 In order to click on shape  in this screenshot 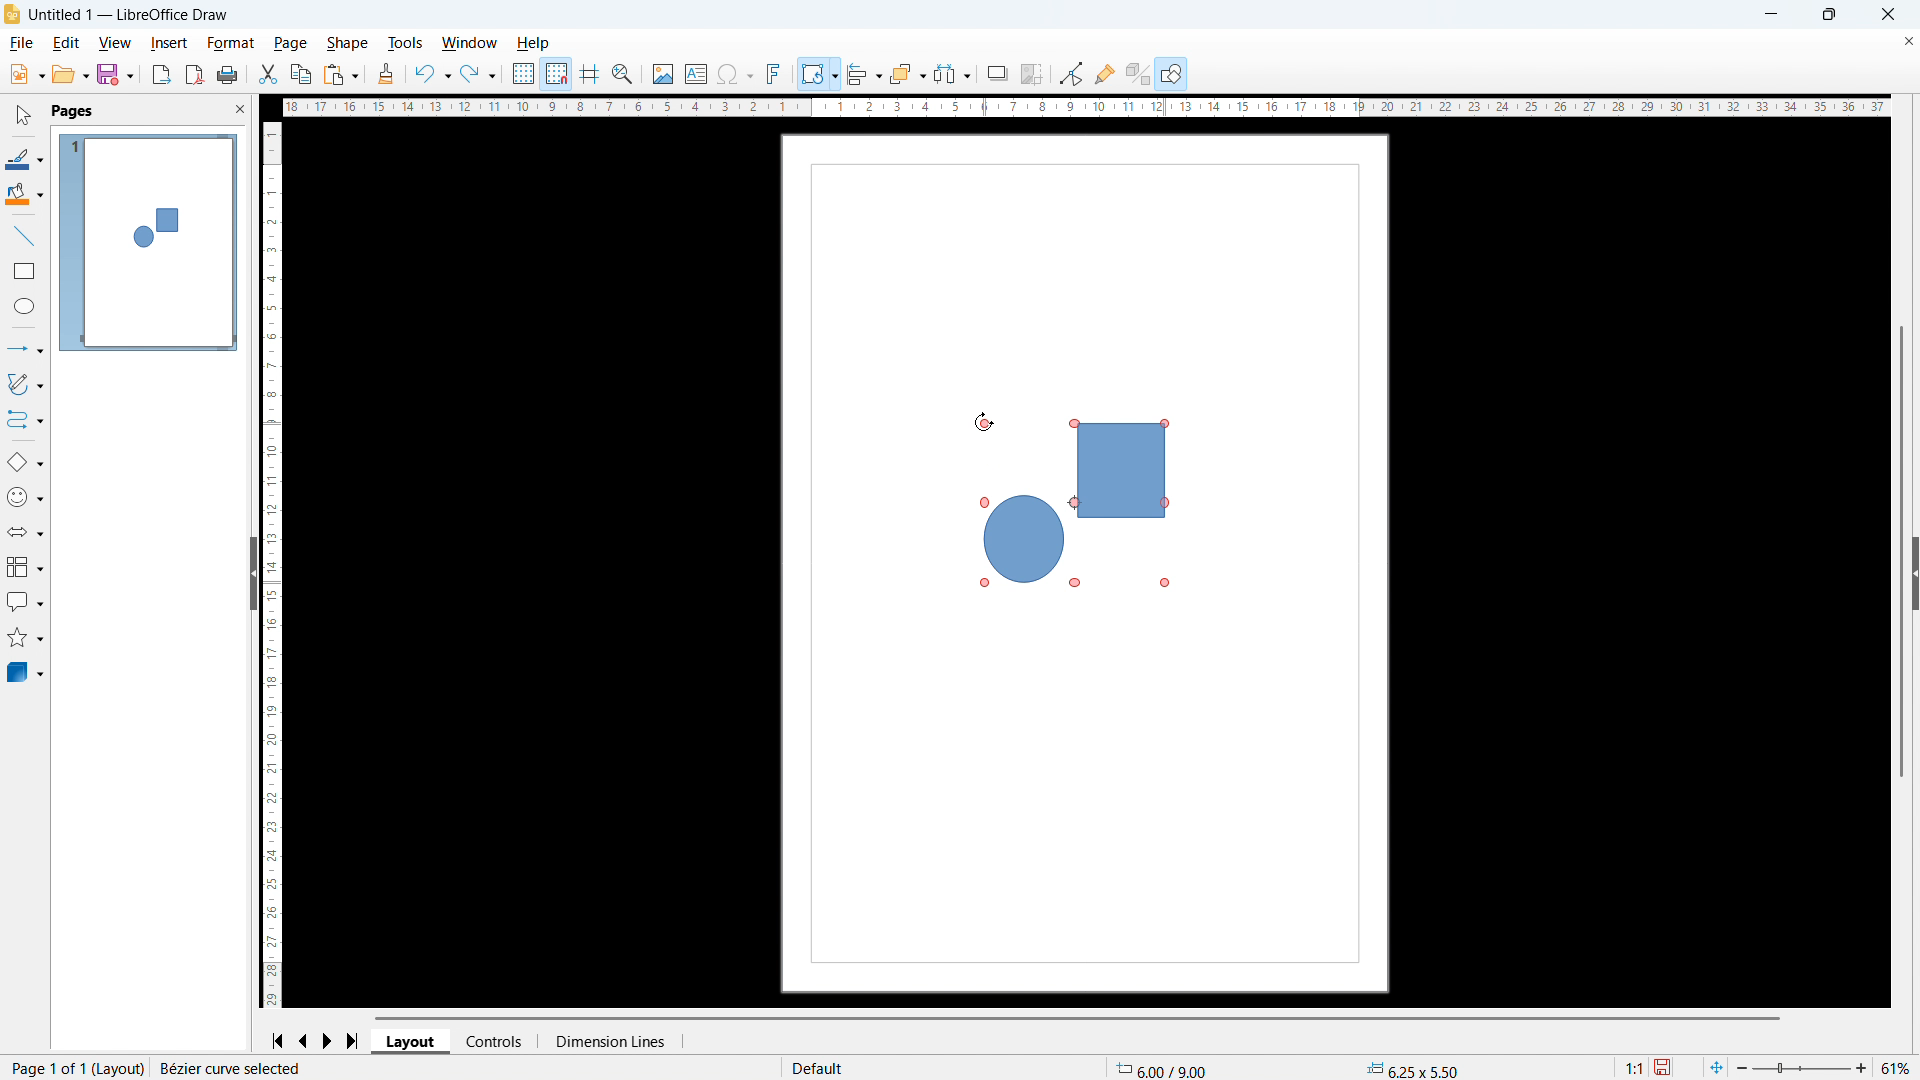, I will do `click(348, 44)`.